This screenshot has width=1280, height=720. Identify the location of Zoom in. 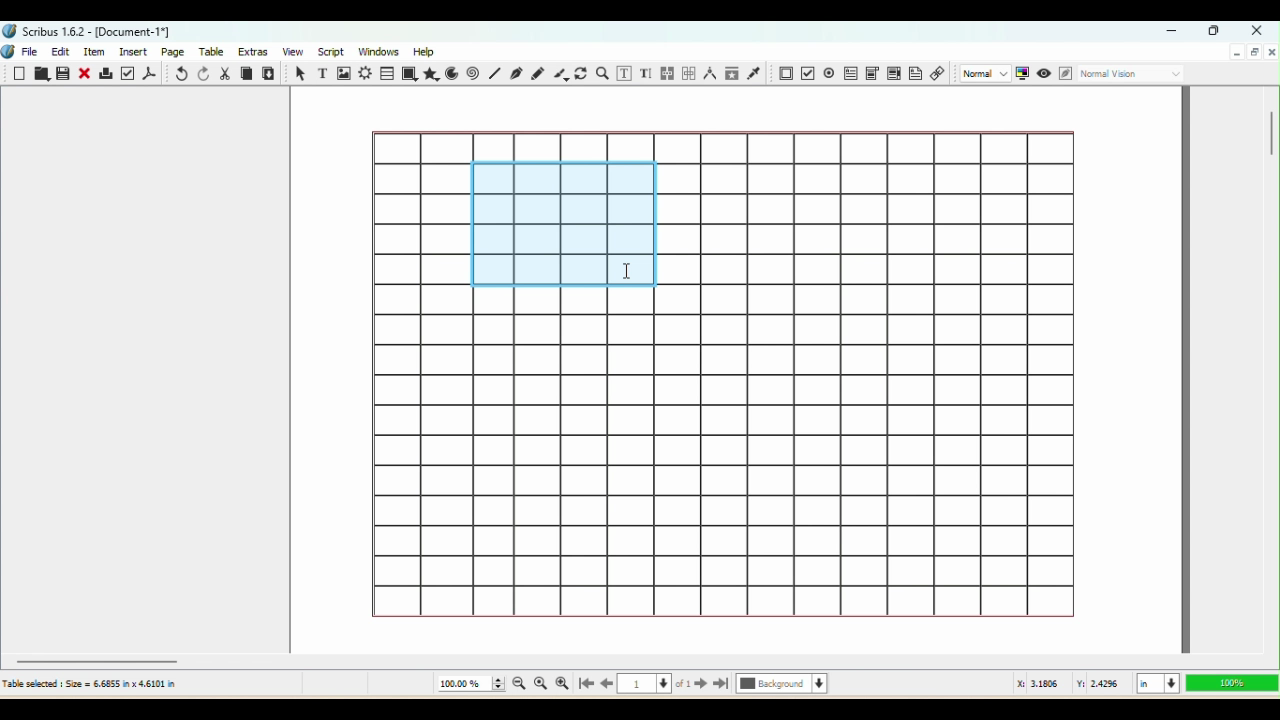
(562, 684).